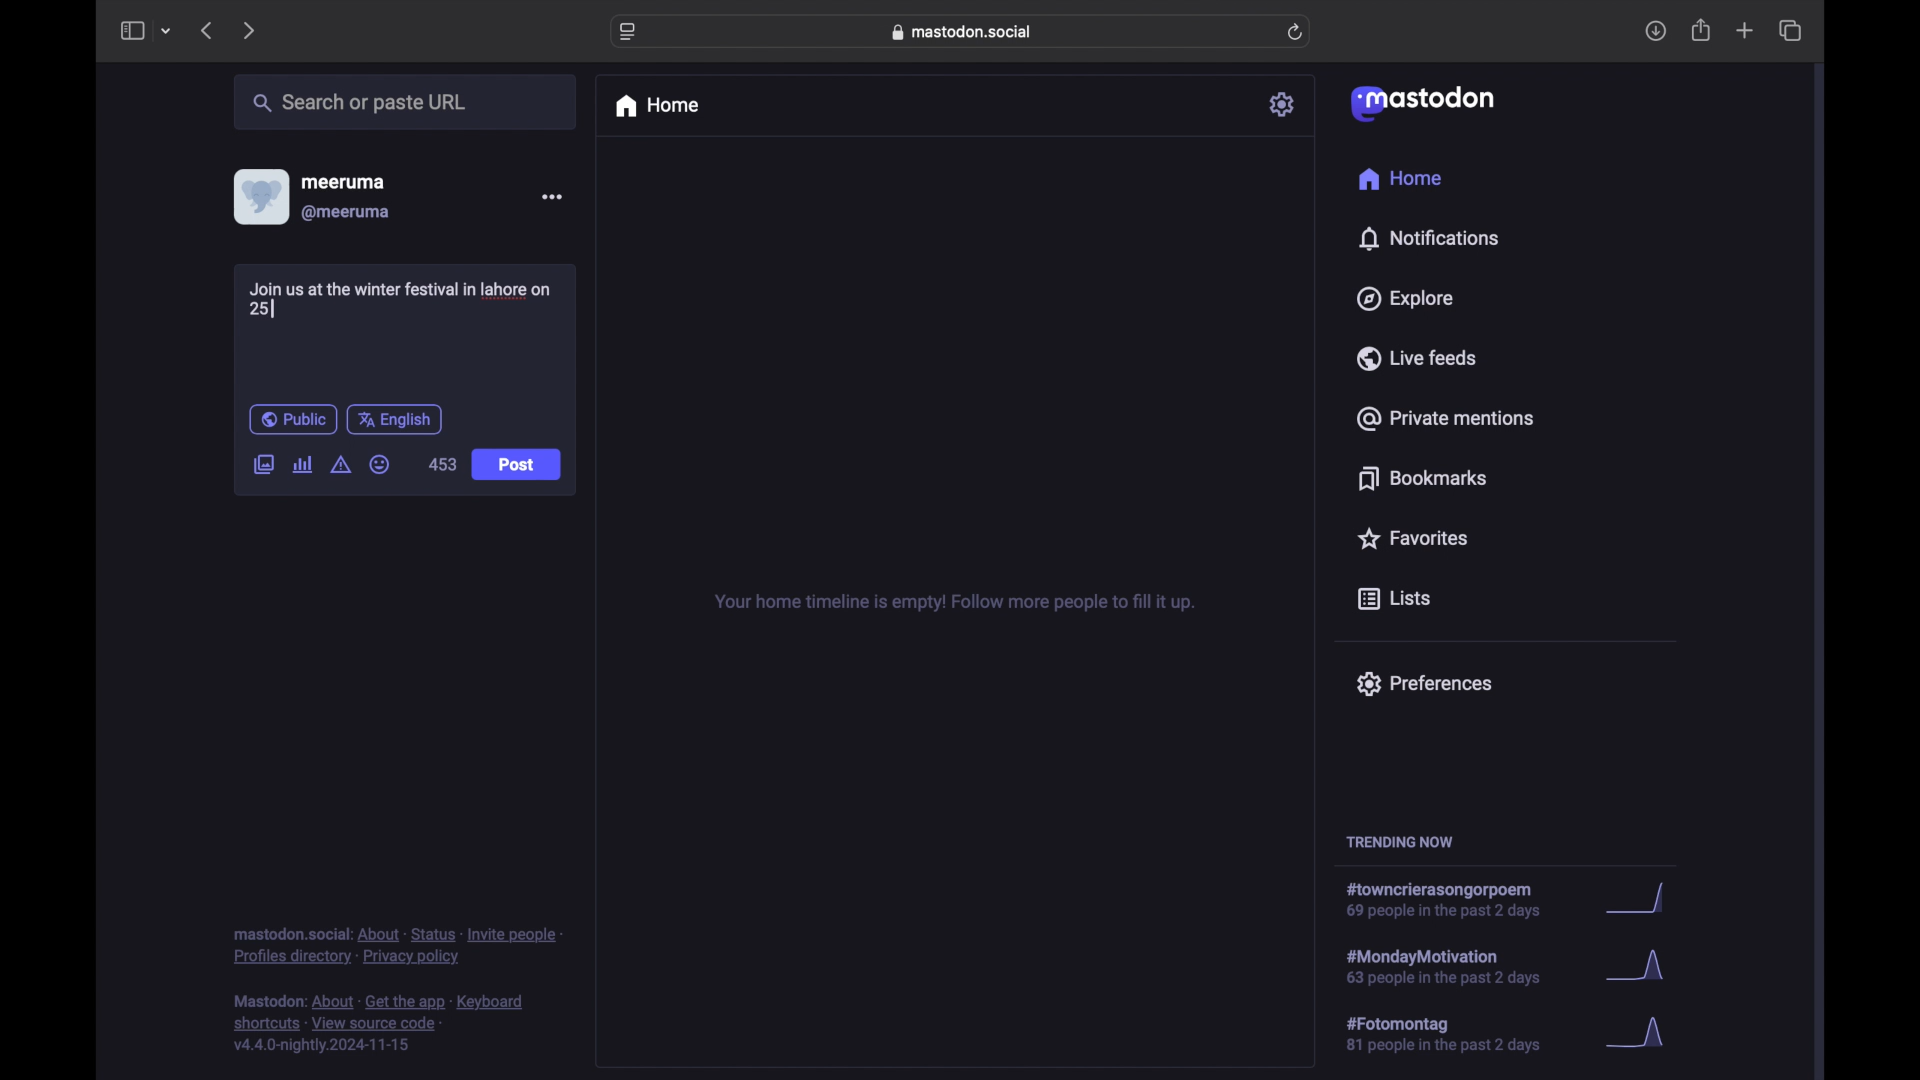  Describe the element at coordinates (1403, 299) in the screenshot. I see `explore` at that location.